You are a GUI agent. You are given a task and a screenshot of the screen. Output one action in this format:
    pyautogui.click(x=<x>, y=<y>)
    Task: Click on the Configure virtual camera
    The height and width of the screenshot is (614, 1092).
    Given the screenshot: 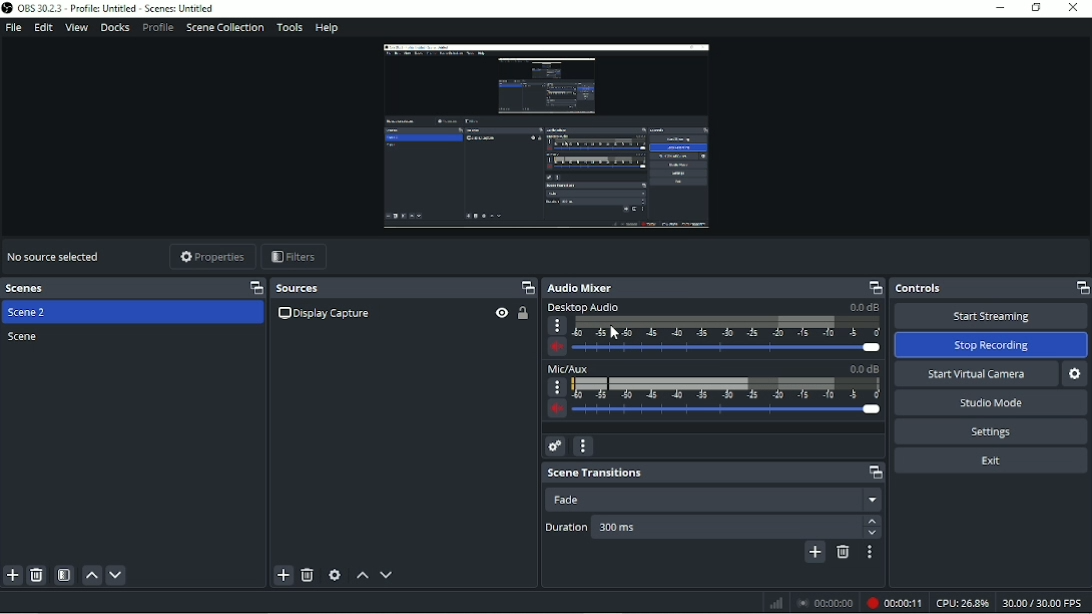 What is the action you would take?
    pyautogui.click(x=1075, y=374)
    